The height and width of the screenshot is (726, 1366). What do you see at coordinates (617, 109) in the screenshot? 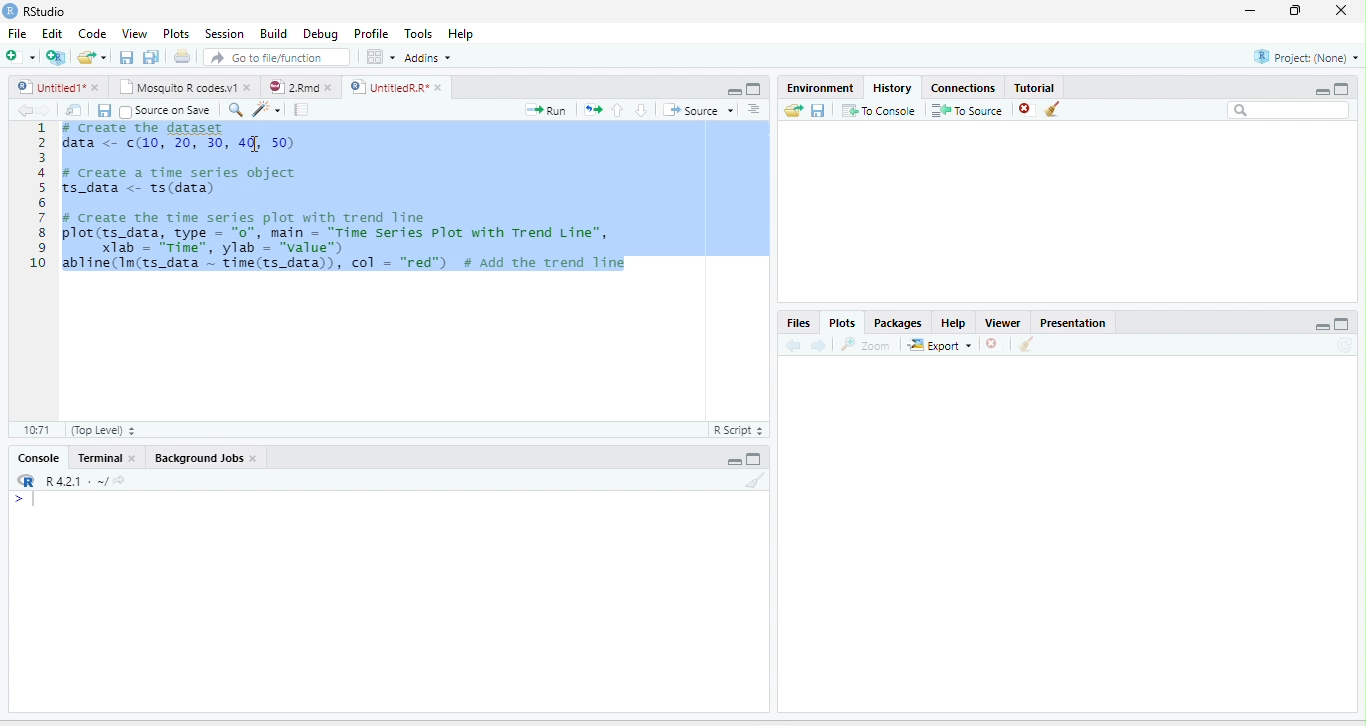
I see `Go to previous section/chunk` at bounding box center [617, 109].